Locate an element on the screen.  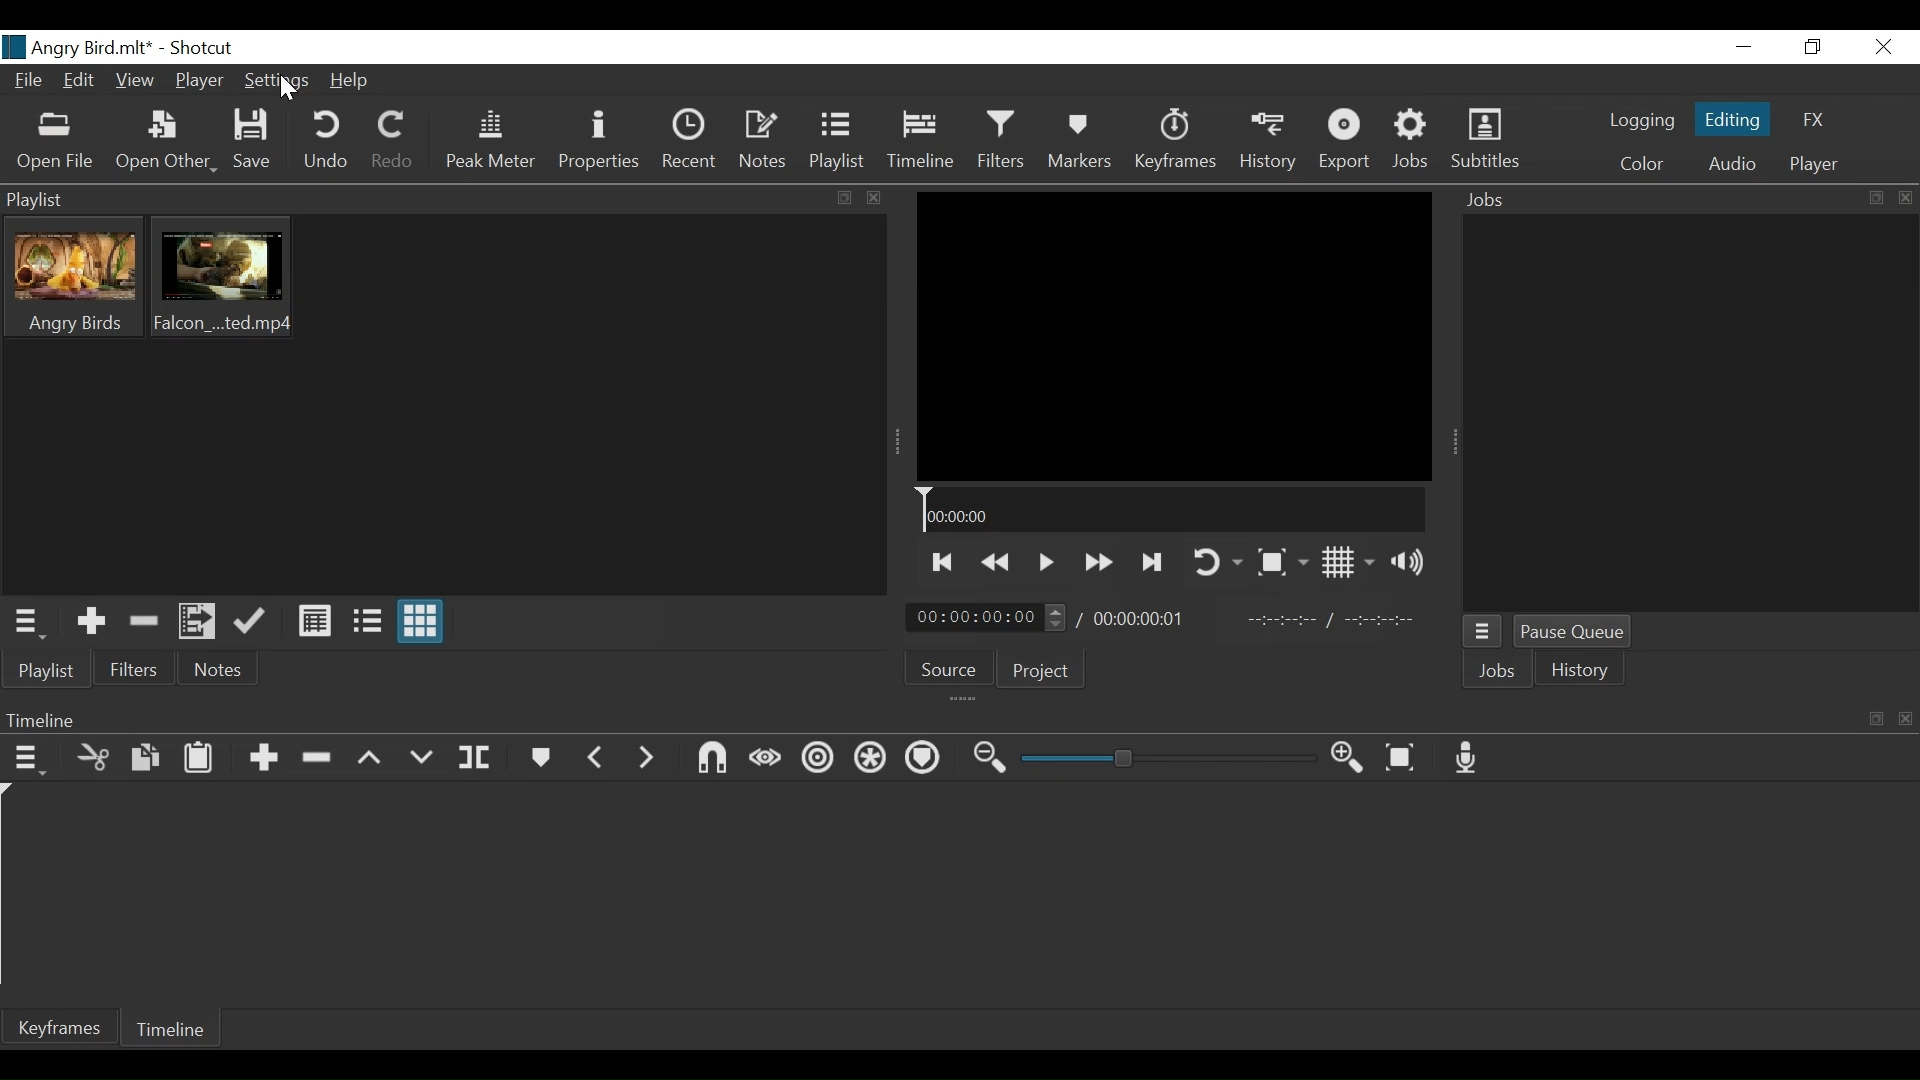
View as Files is located at coordinates (311, 621).